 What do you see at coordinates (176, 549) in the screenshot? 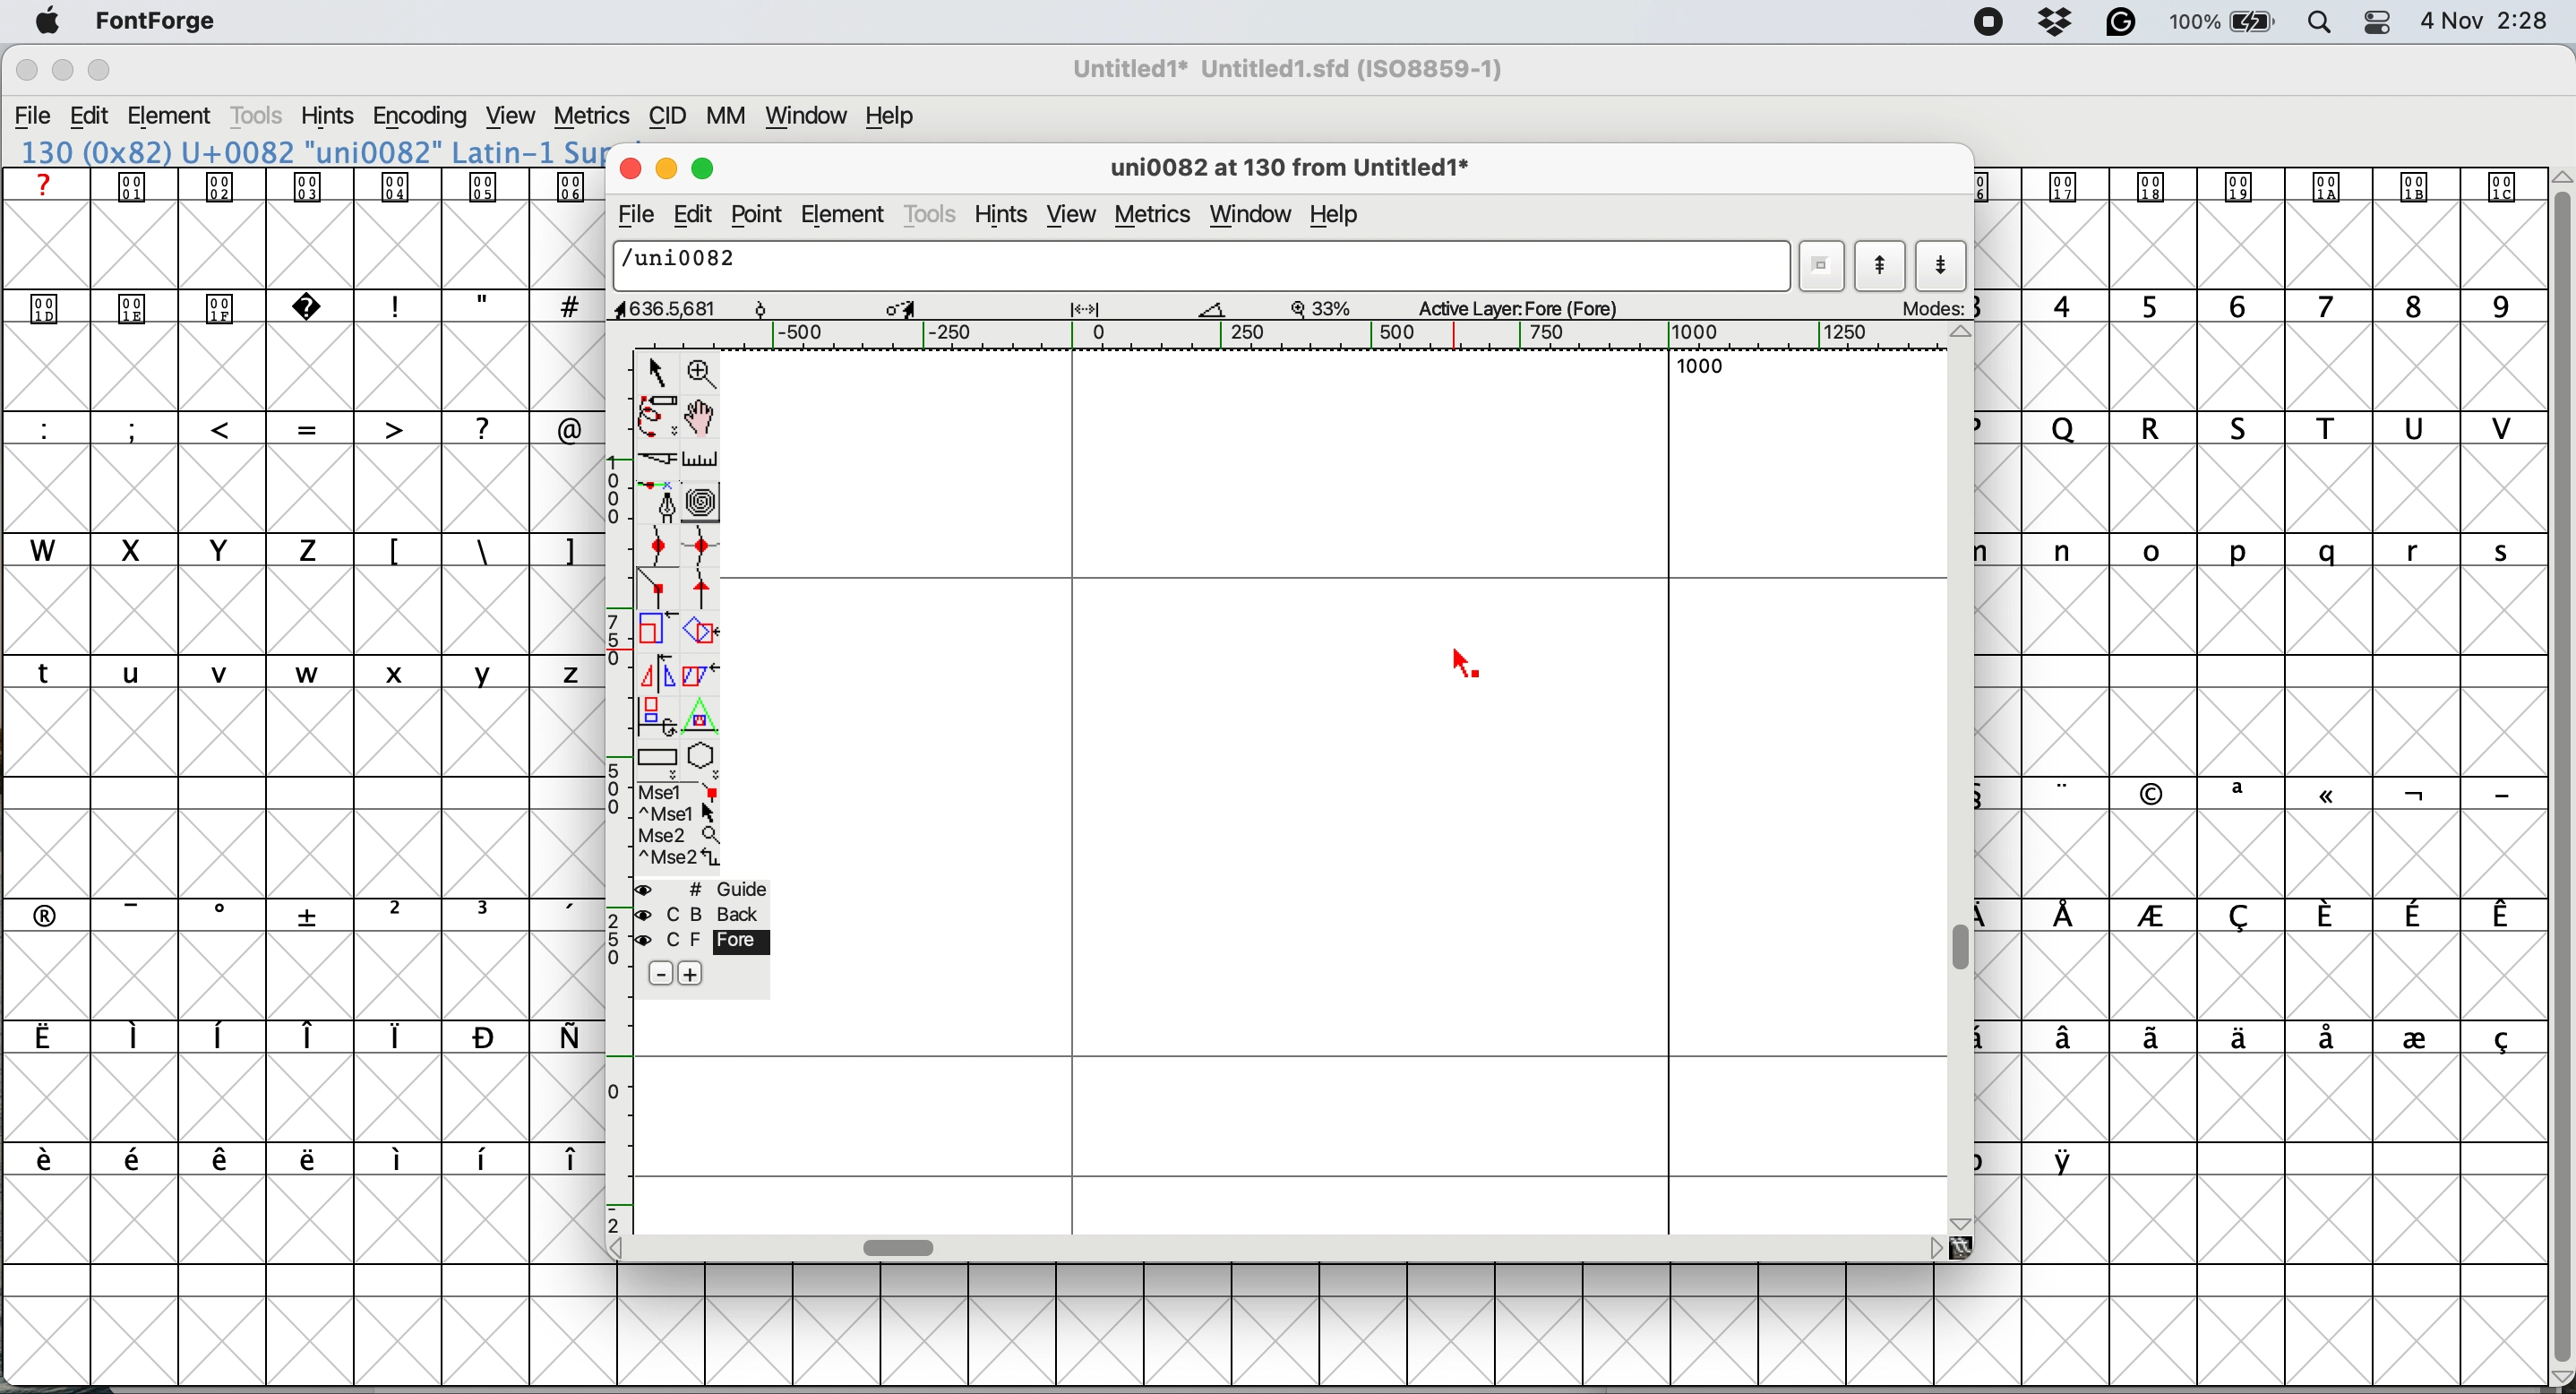
I see `uppercase letters` at bounding box center [176, 549].